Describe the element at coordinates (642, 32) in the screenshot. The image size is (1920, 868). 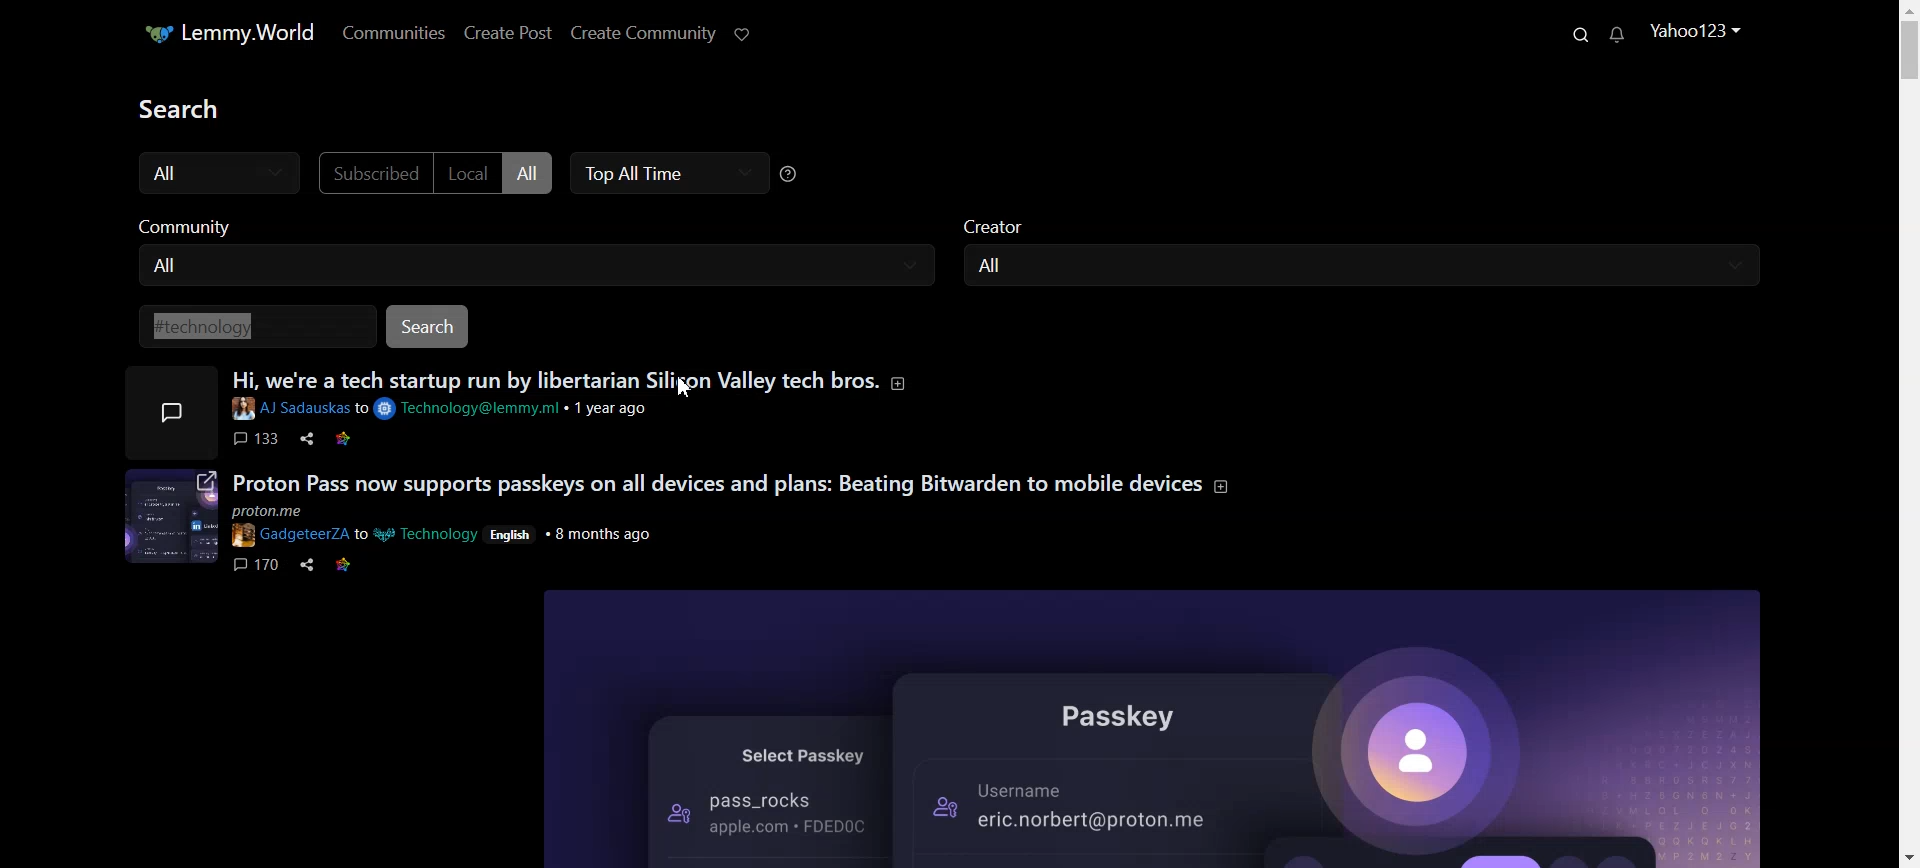
I see `Create Community` at that location.